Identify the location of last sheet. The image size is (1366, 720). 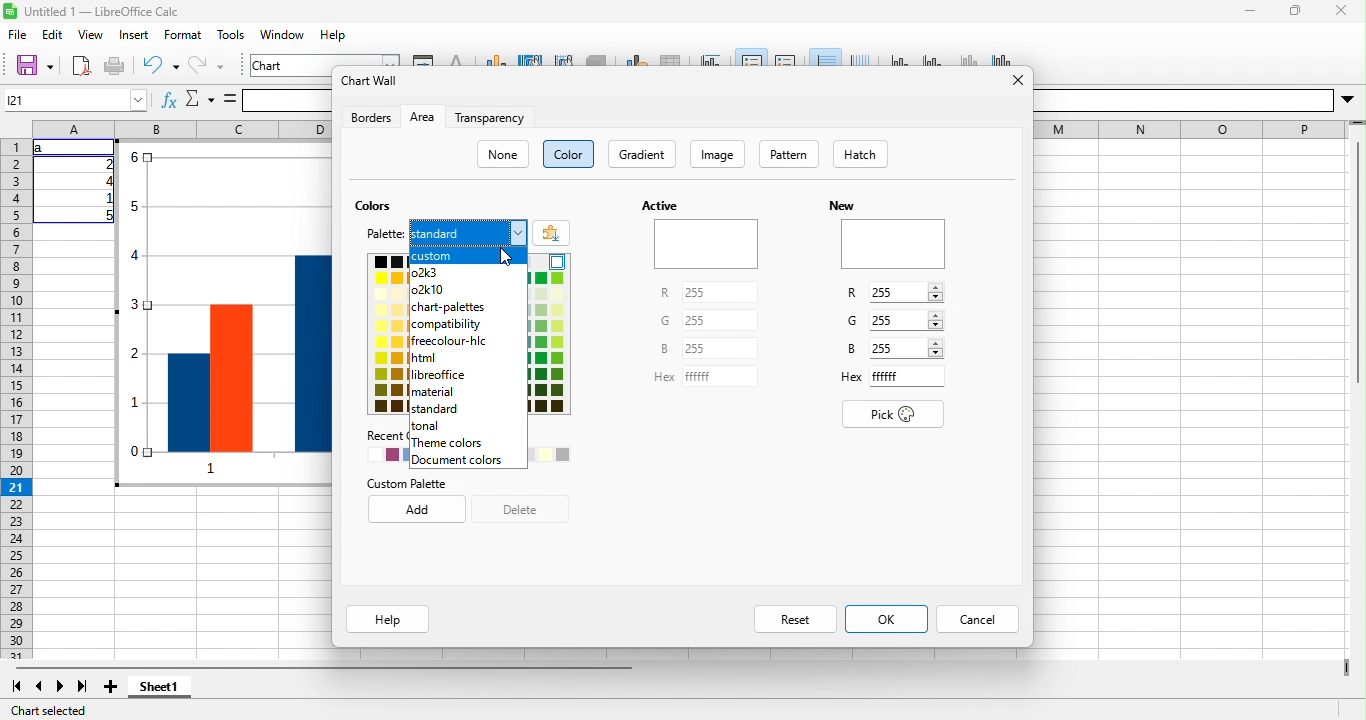
(84, 686).